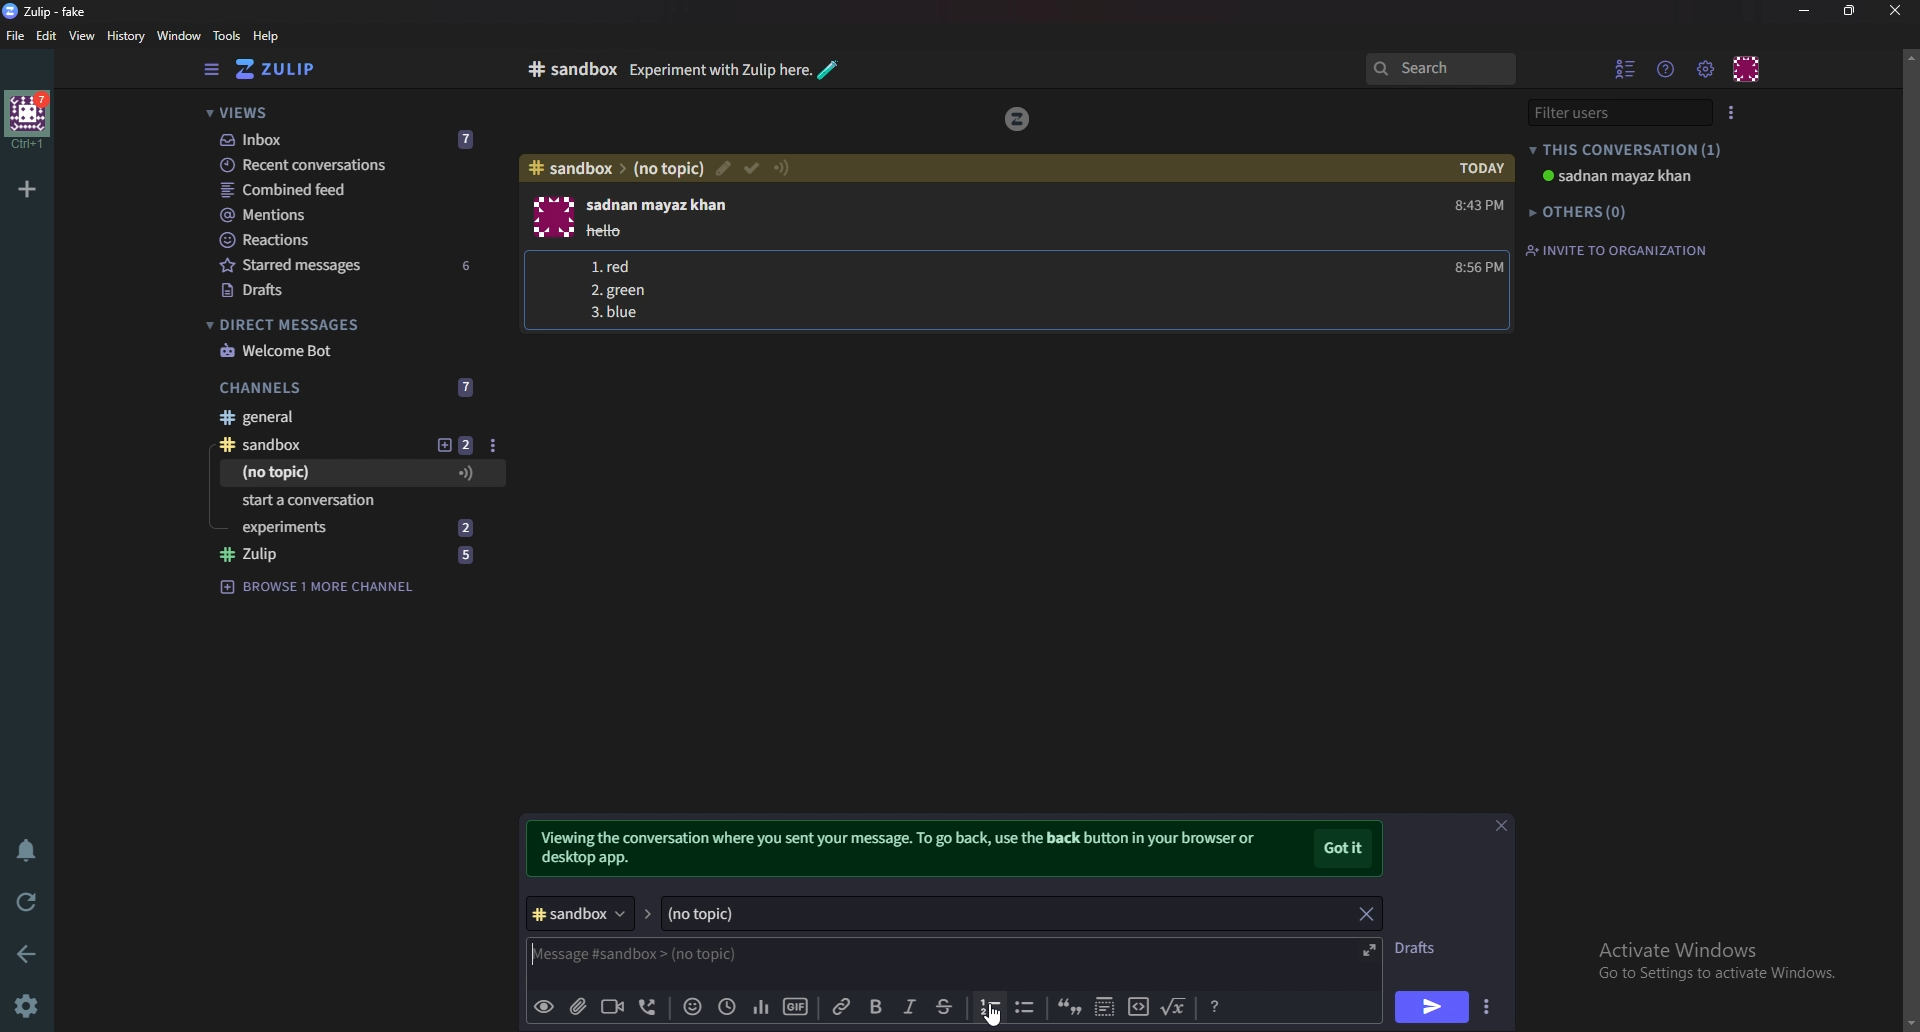 This screenshot has width=1920, height=1032. I want to click on Edit, so click(48, 35).